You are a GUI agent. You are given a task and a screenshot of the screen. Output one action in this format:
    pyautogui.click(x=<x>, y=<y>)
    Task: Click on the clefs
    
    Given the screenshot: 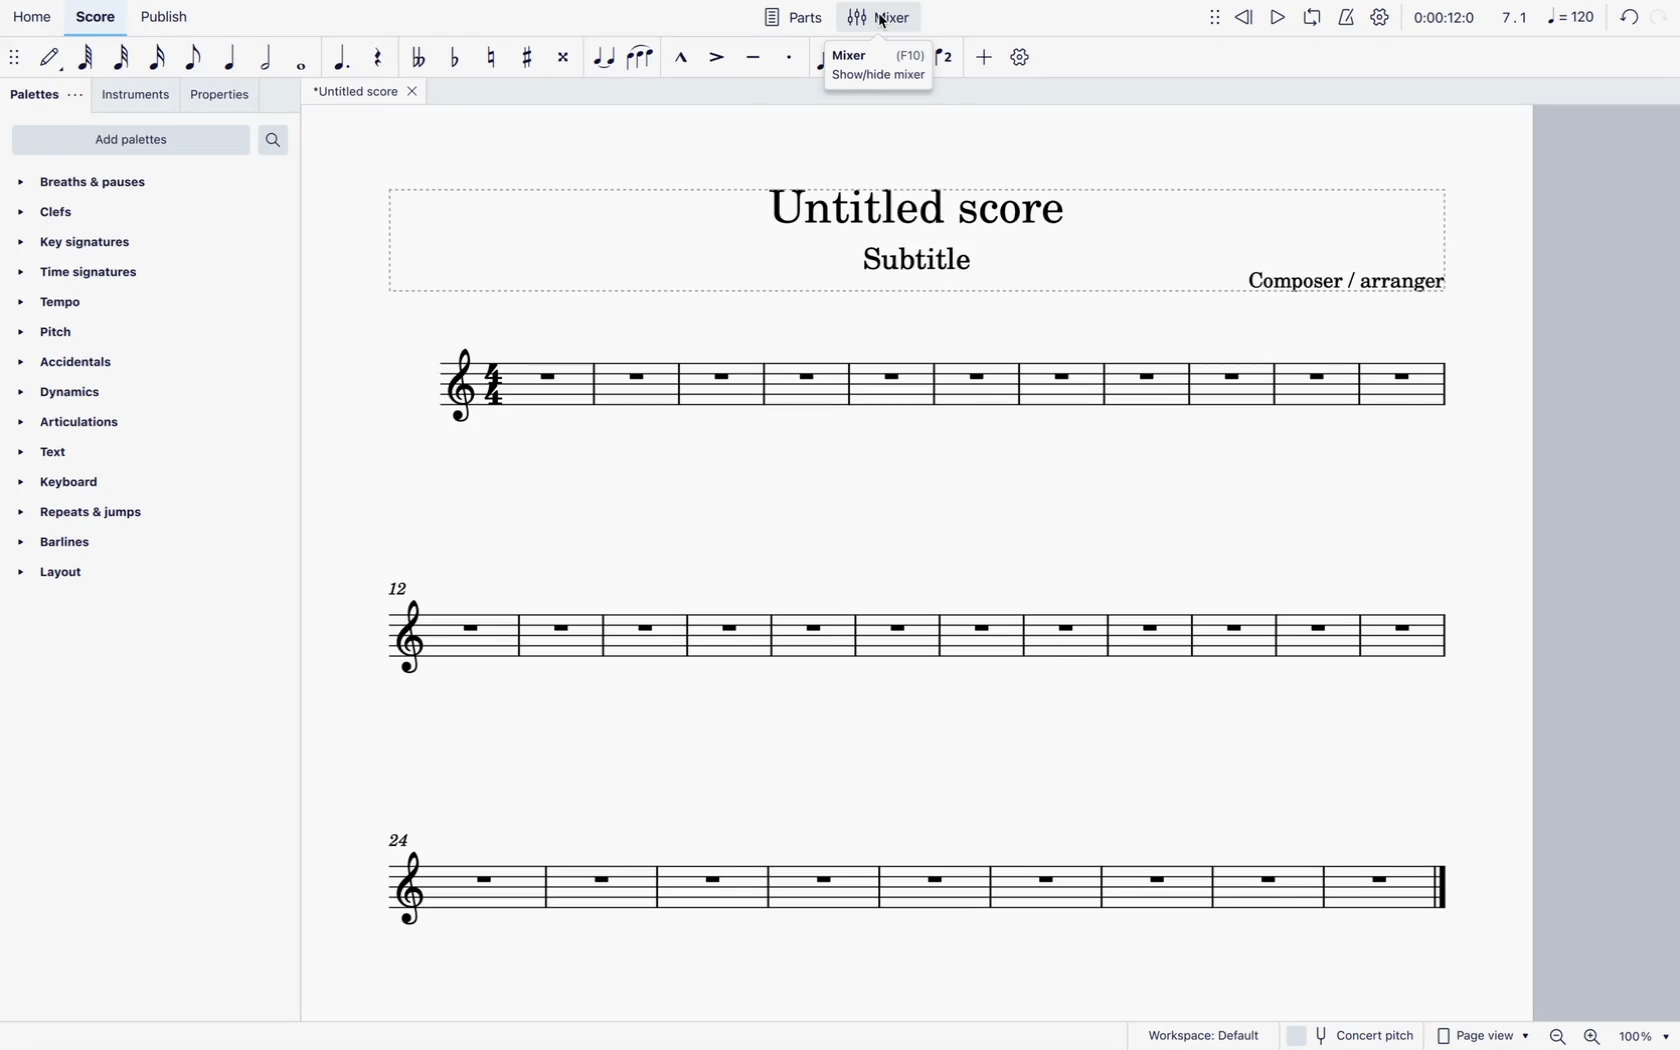 What is the action you would take?
    pyautogui.click(x=138, y=209)
    